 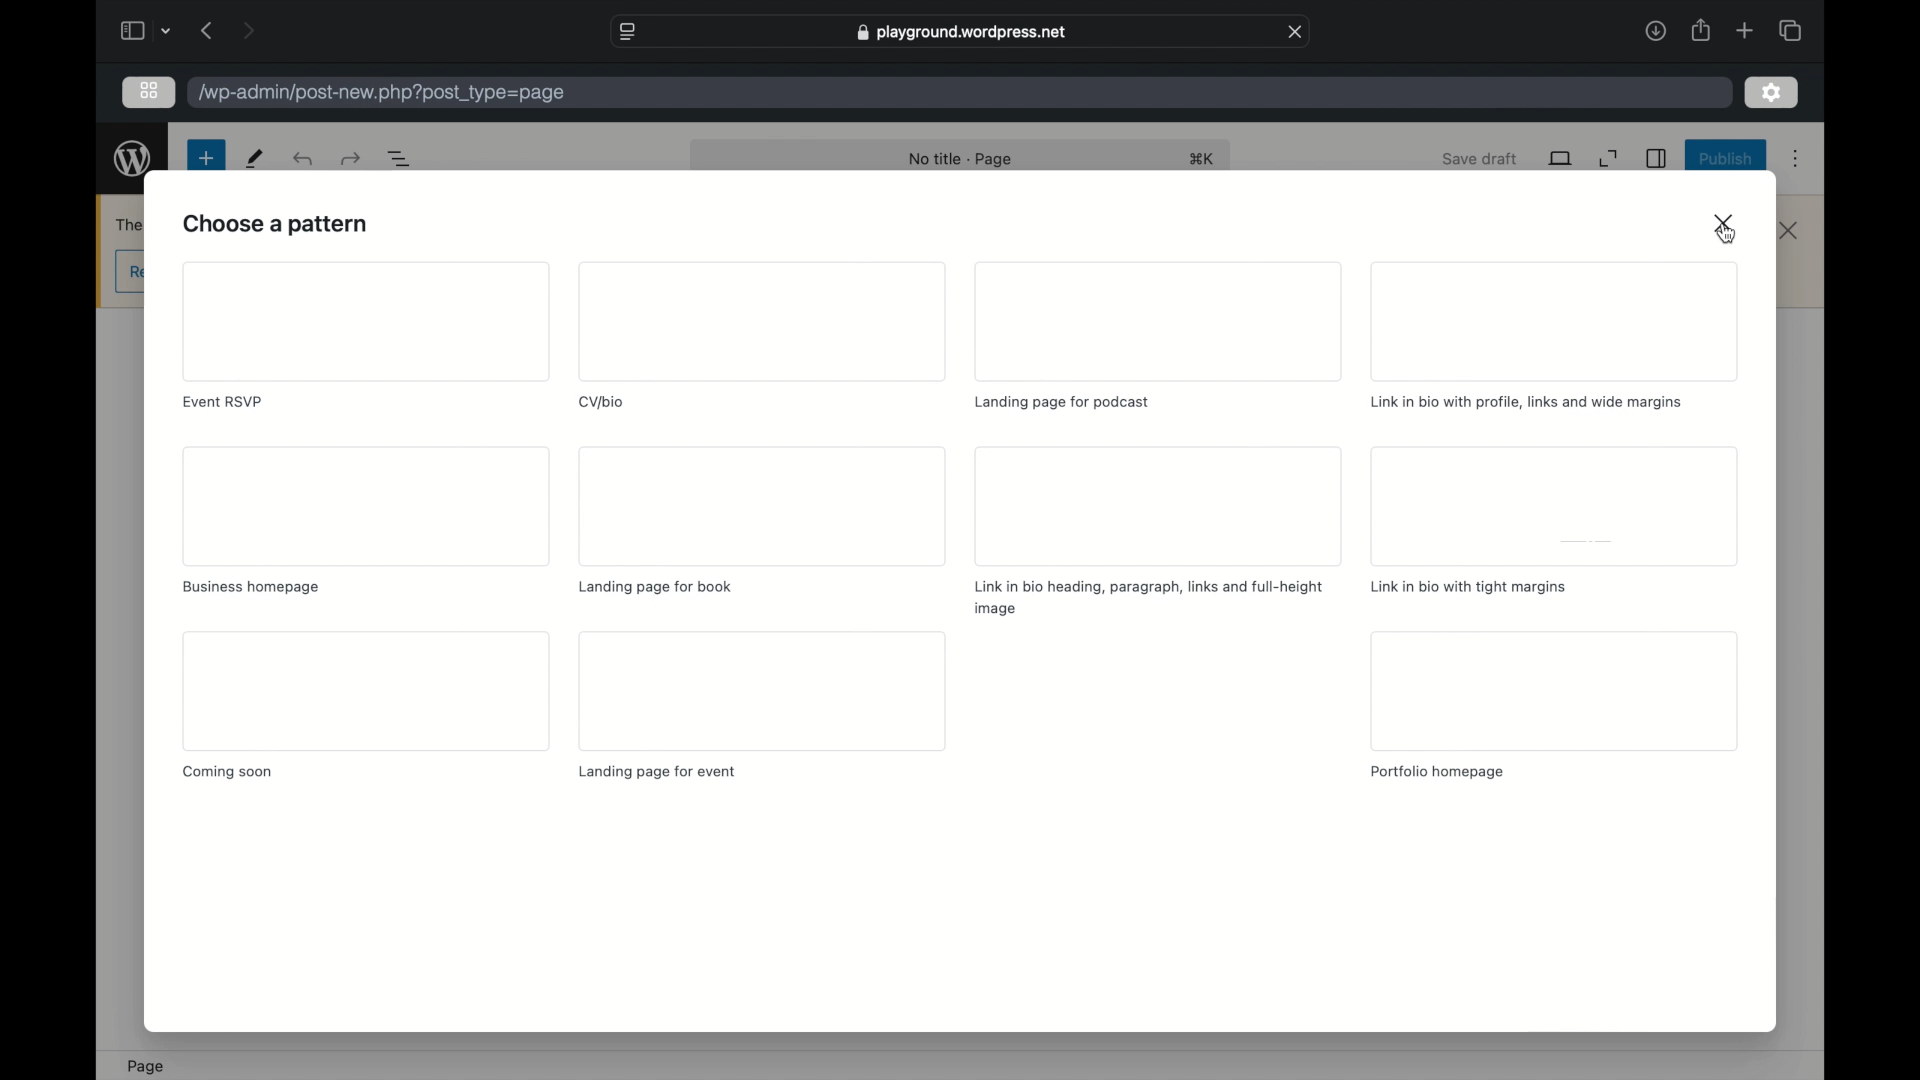 What do you see at coordinates (1658, 159) in the screenshot?
I see `sidebar` at bounding box center [1658, 159].